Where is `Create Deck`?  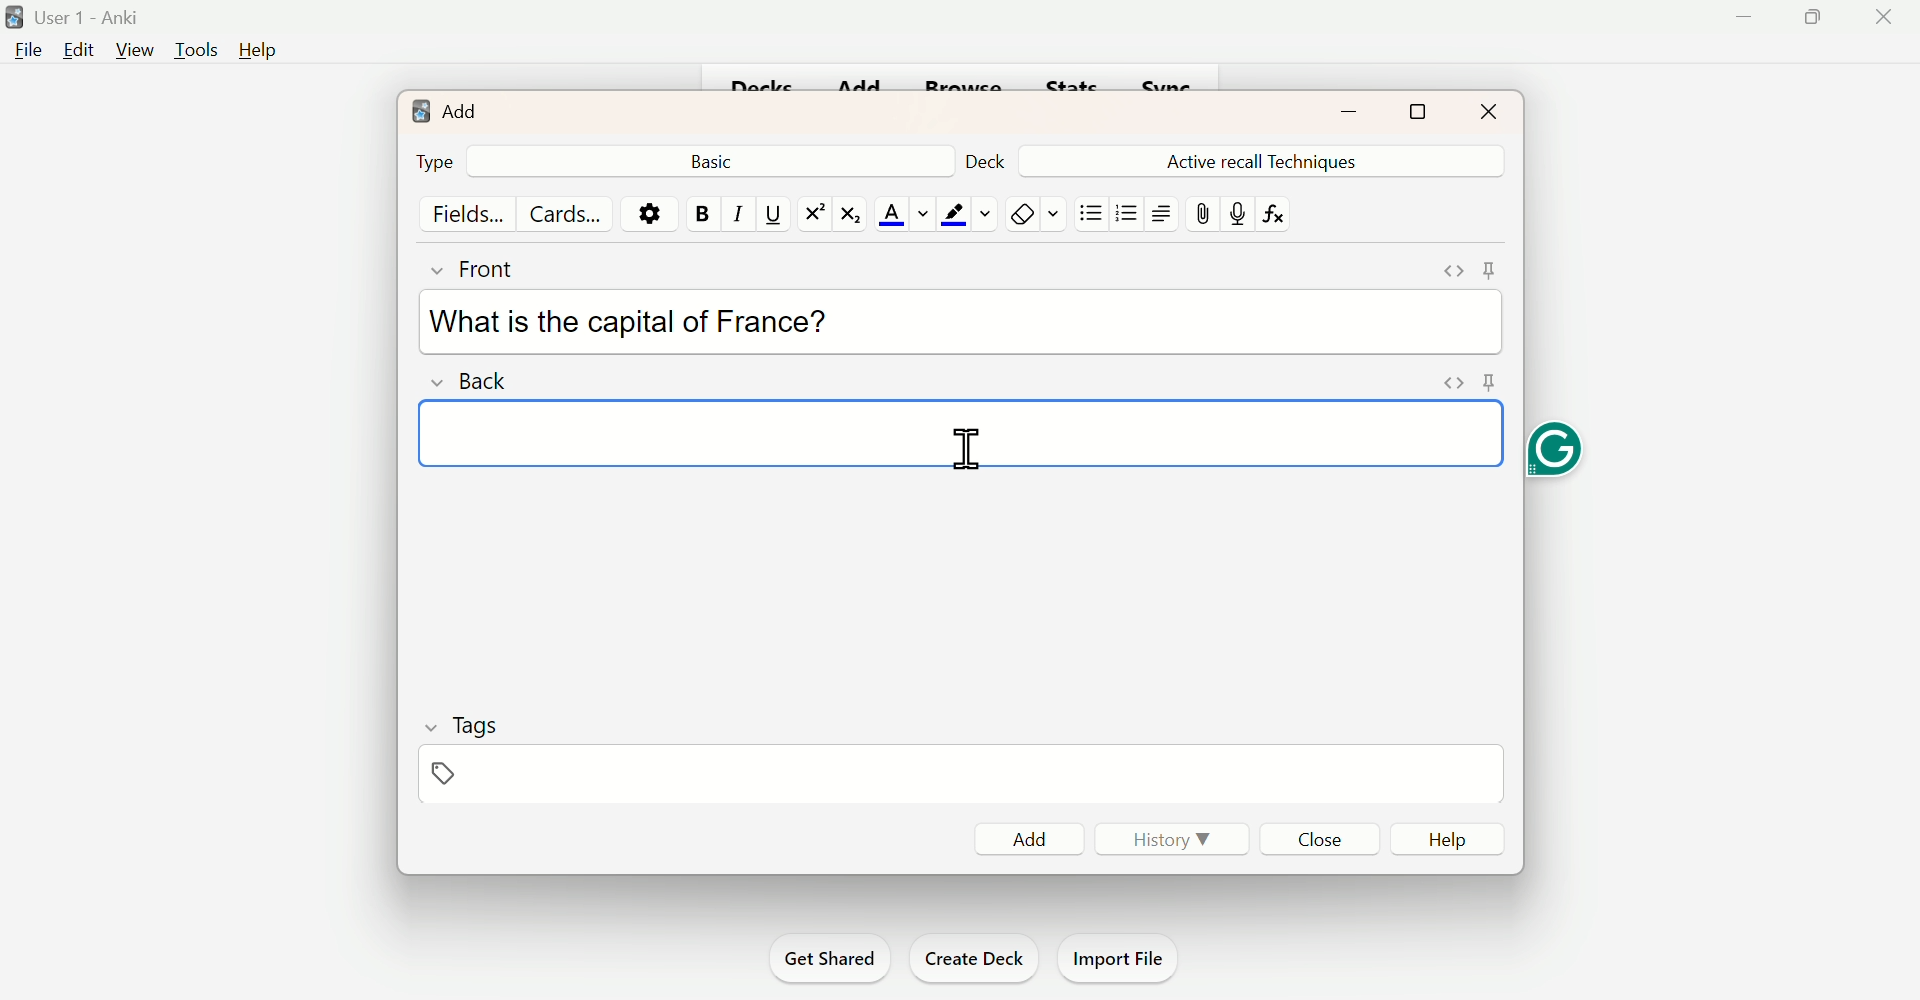 Create Deck is located at coordinates (975, 957).